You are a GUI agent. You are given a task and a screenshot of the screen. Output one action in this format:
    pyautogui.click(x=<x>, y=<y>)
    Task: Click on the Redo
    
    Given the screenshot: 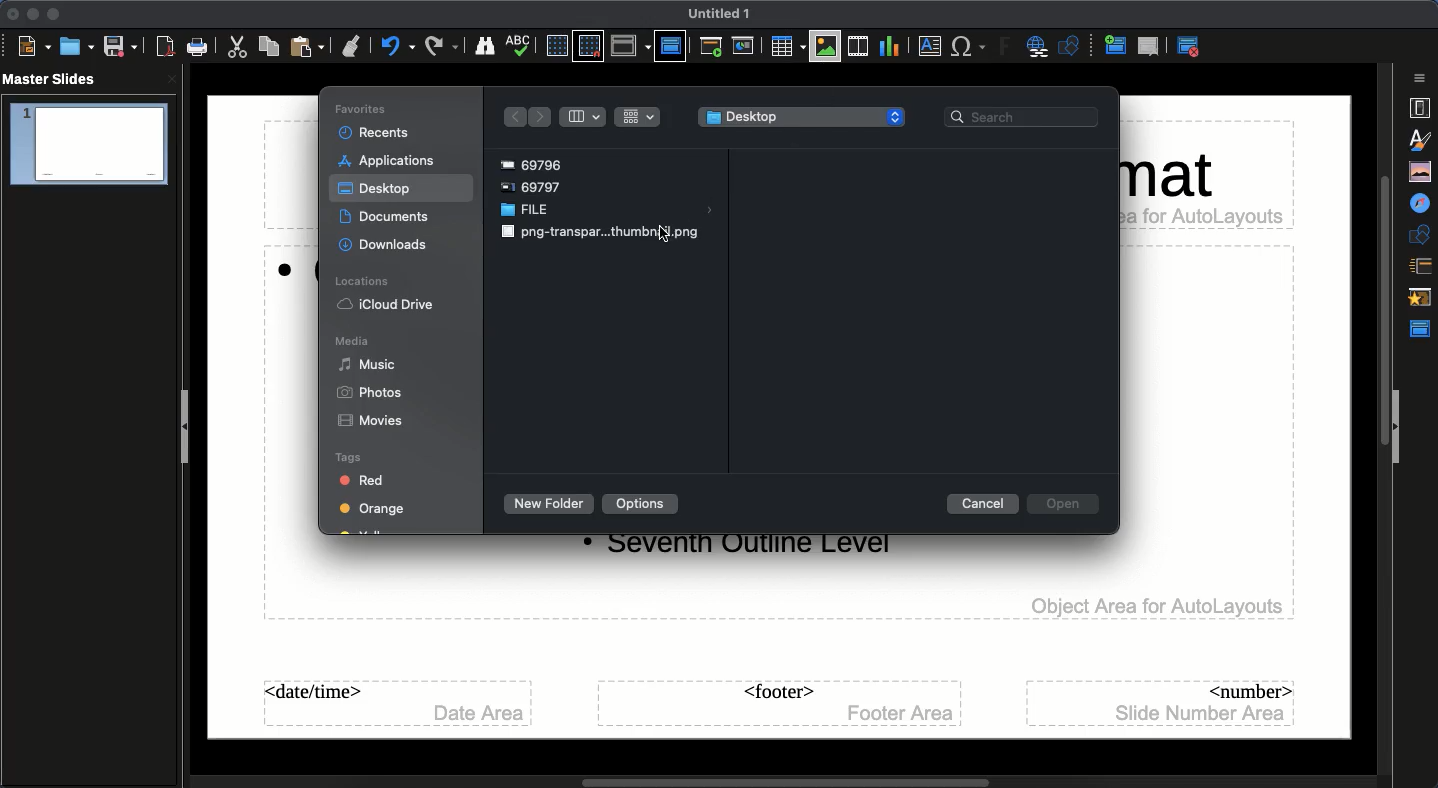 What is the action you would take?
    pyautogui.click(x=442, y=46)
    